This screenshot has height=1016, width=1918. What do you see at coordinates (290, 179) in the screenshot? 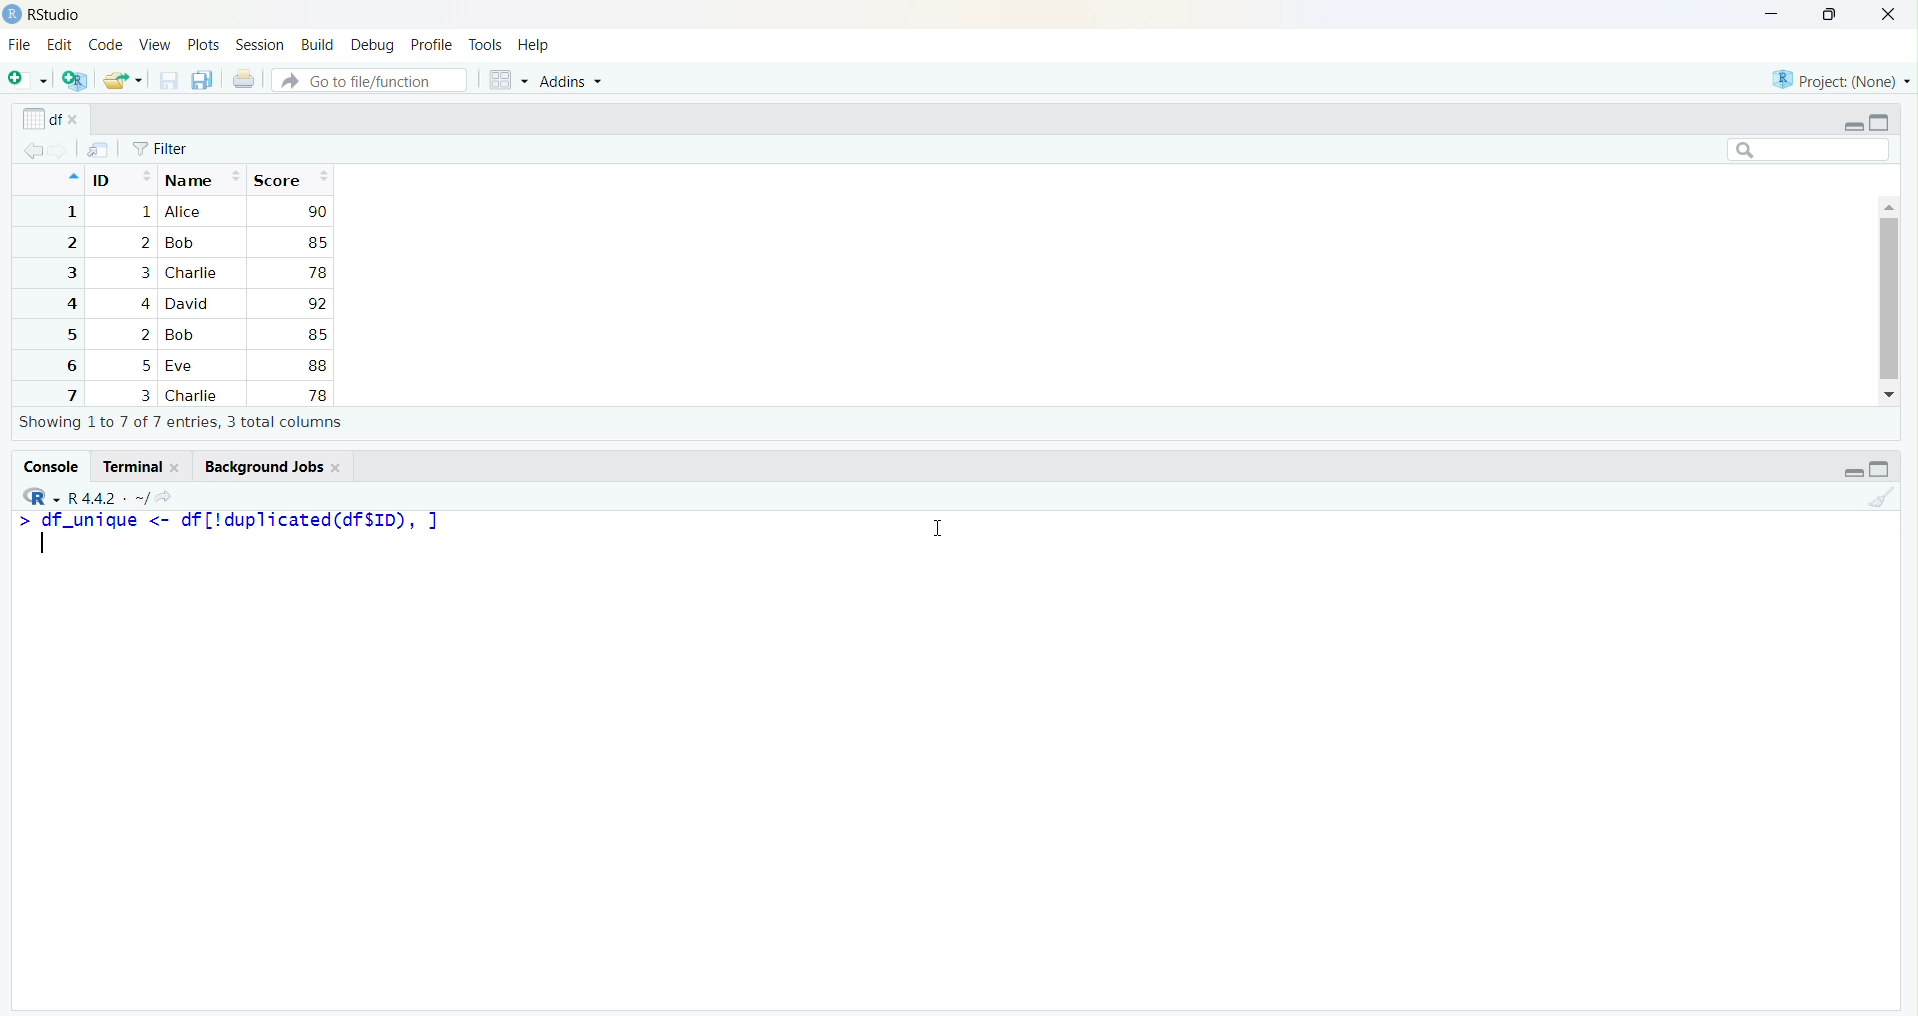
I see `score` at bounding box center [290, 179].